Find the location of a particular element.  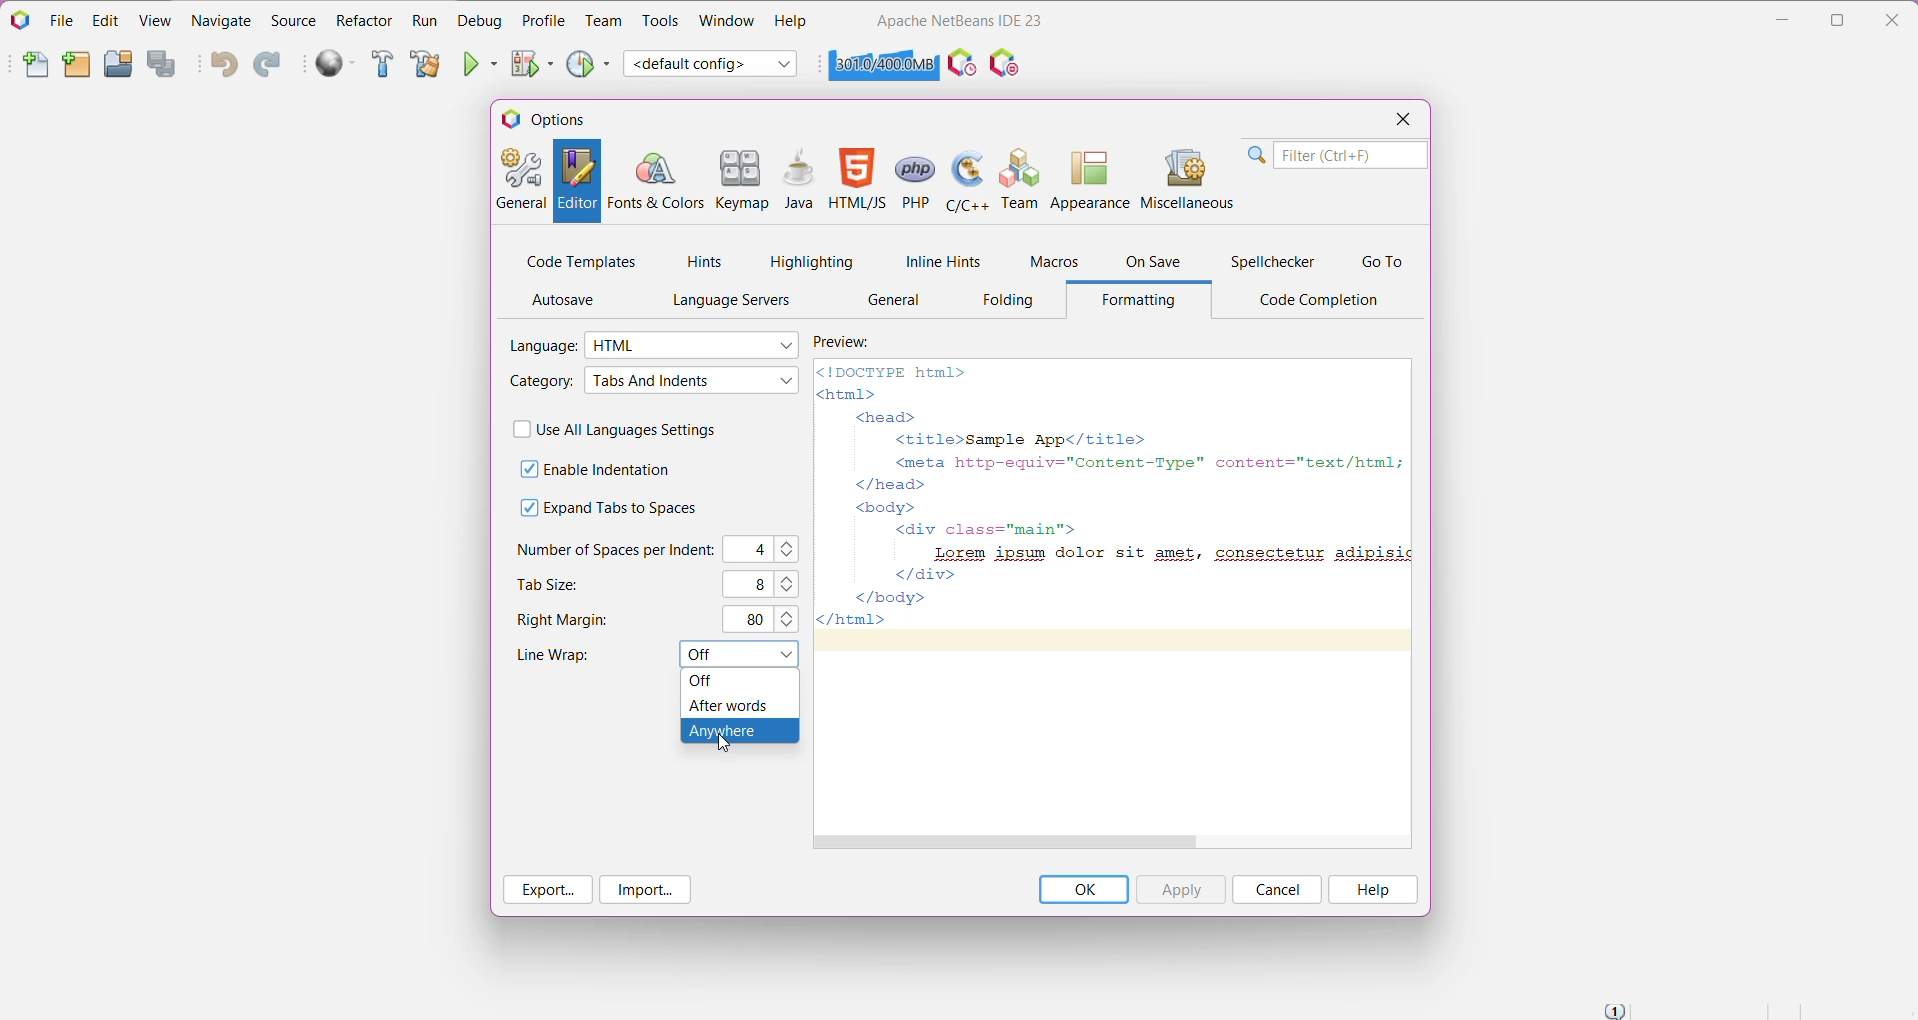

C/C++ is located at coordinates (965, 179).